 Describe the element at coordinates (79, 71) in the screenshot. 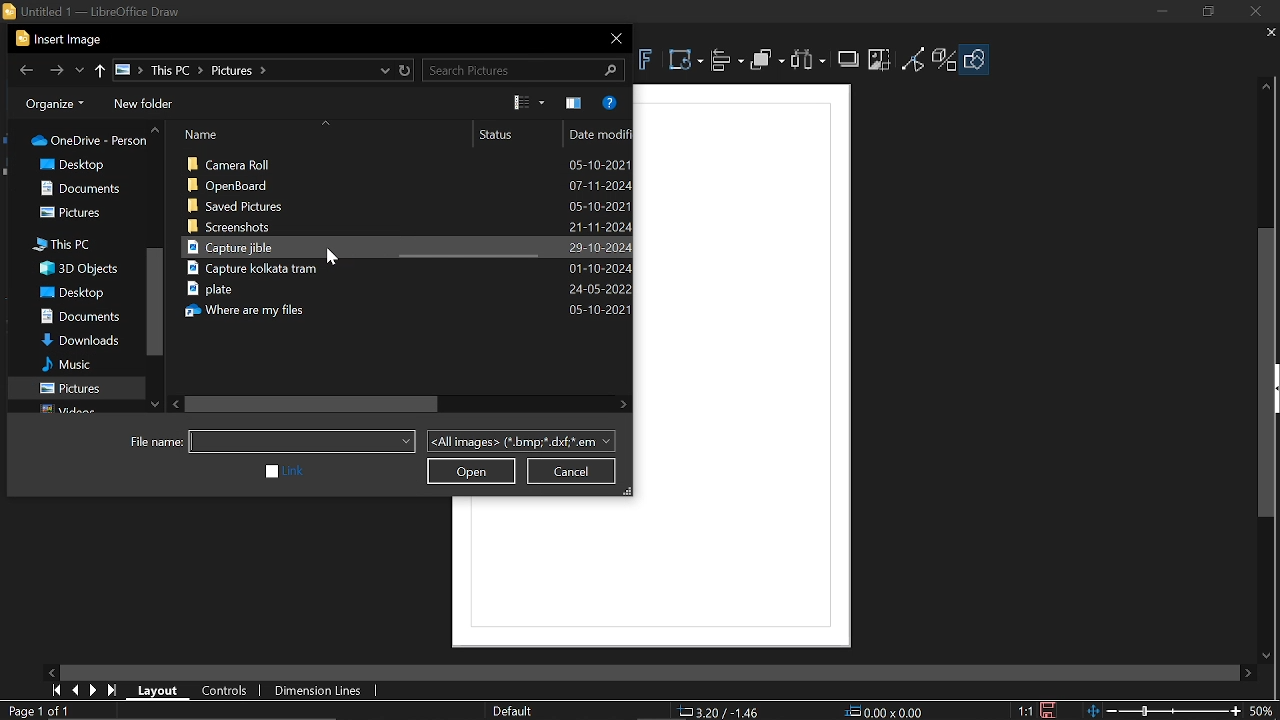

I see `Recent locations` at that location.